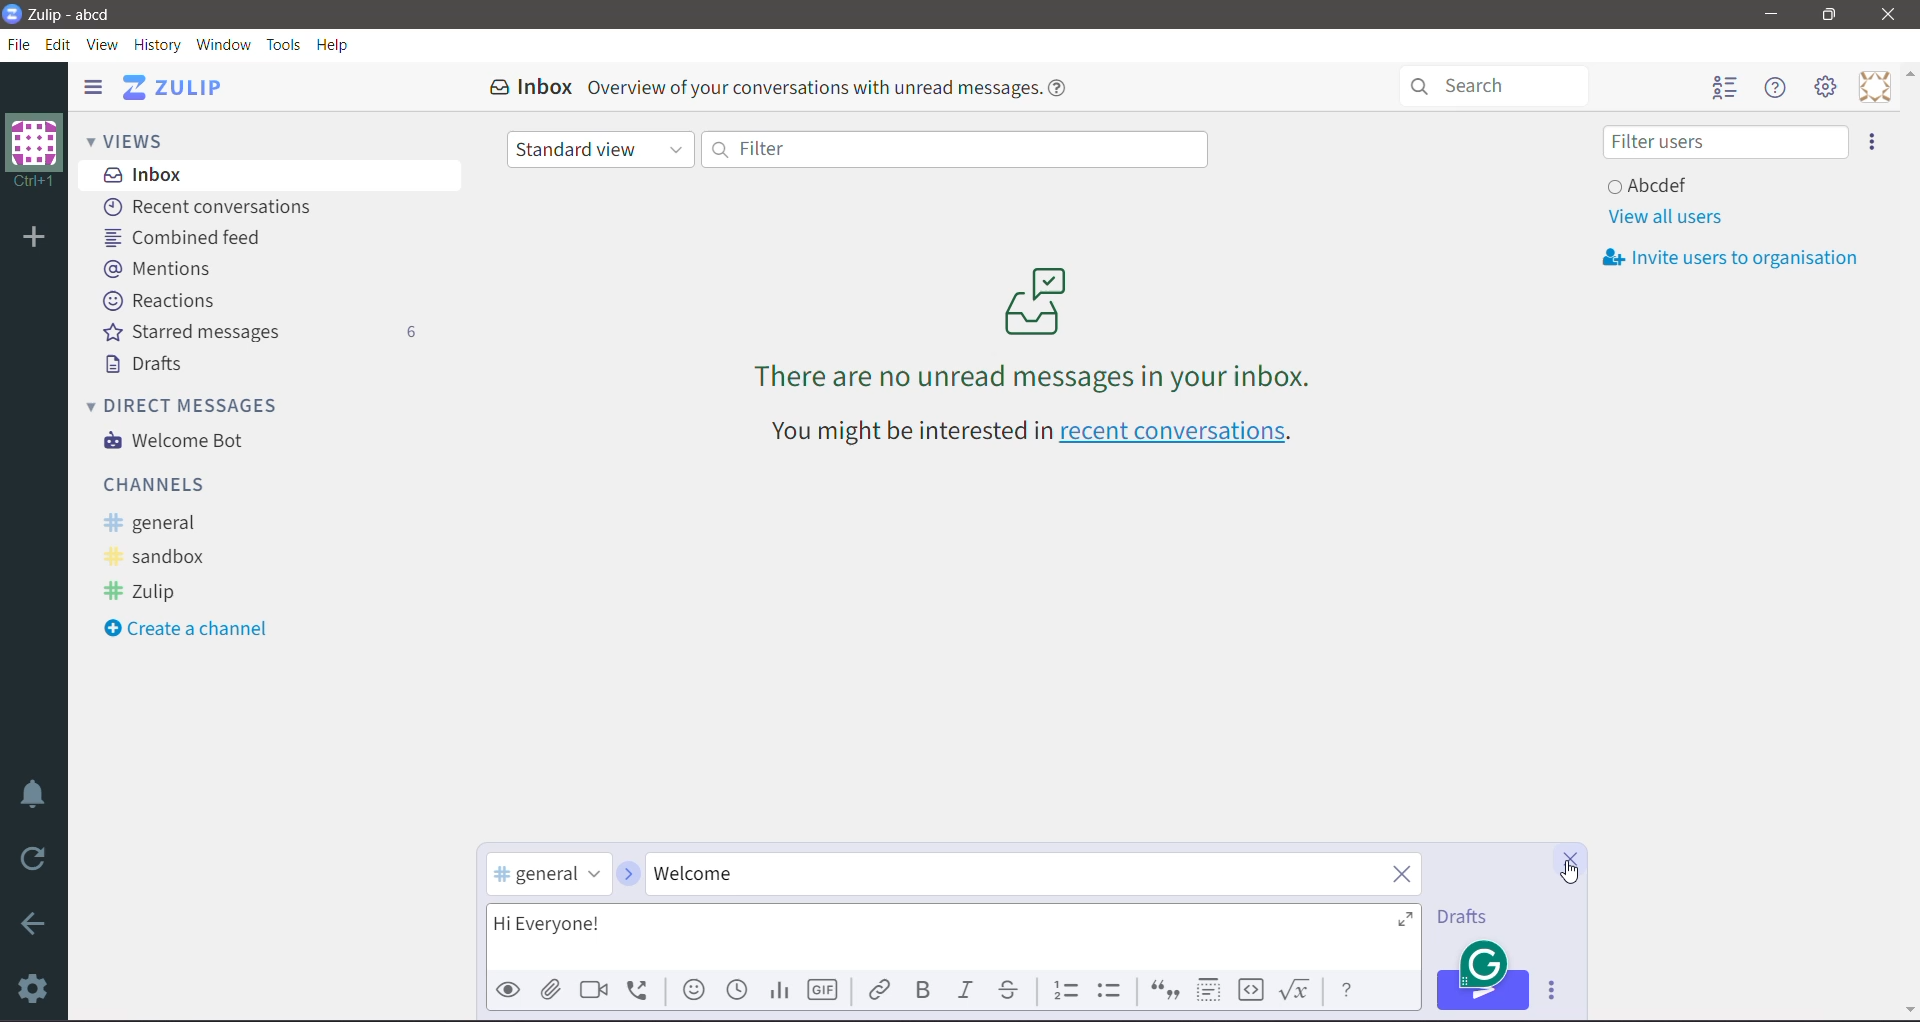 Image resolution: width=1920 pixels, height=1022 pixels. What do you see at coordinates (1503, 84) in the screenshot?
I see `Search` at bounding box center [1503, 84].